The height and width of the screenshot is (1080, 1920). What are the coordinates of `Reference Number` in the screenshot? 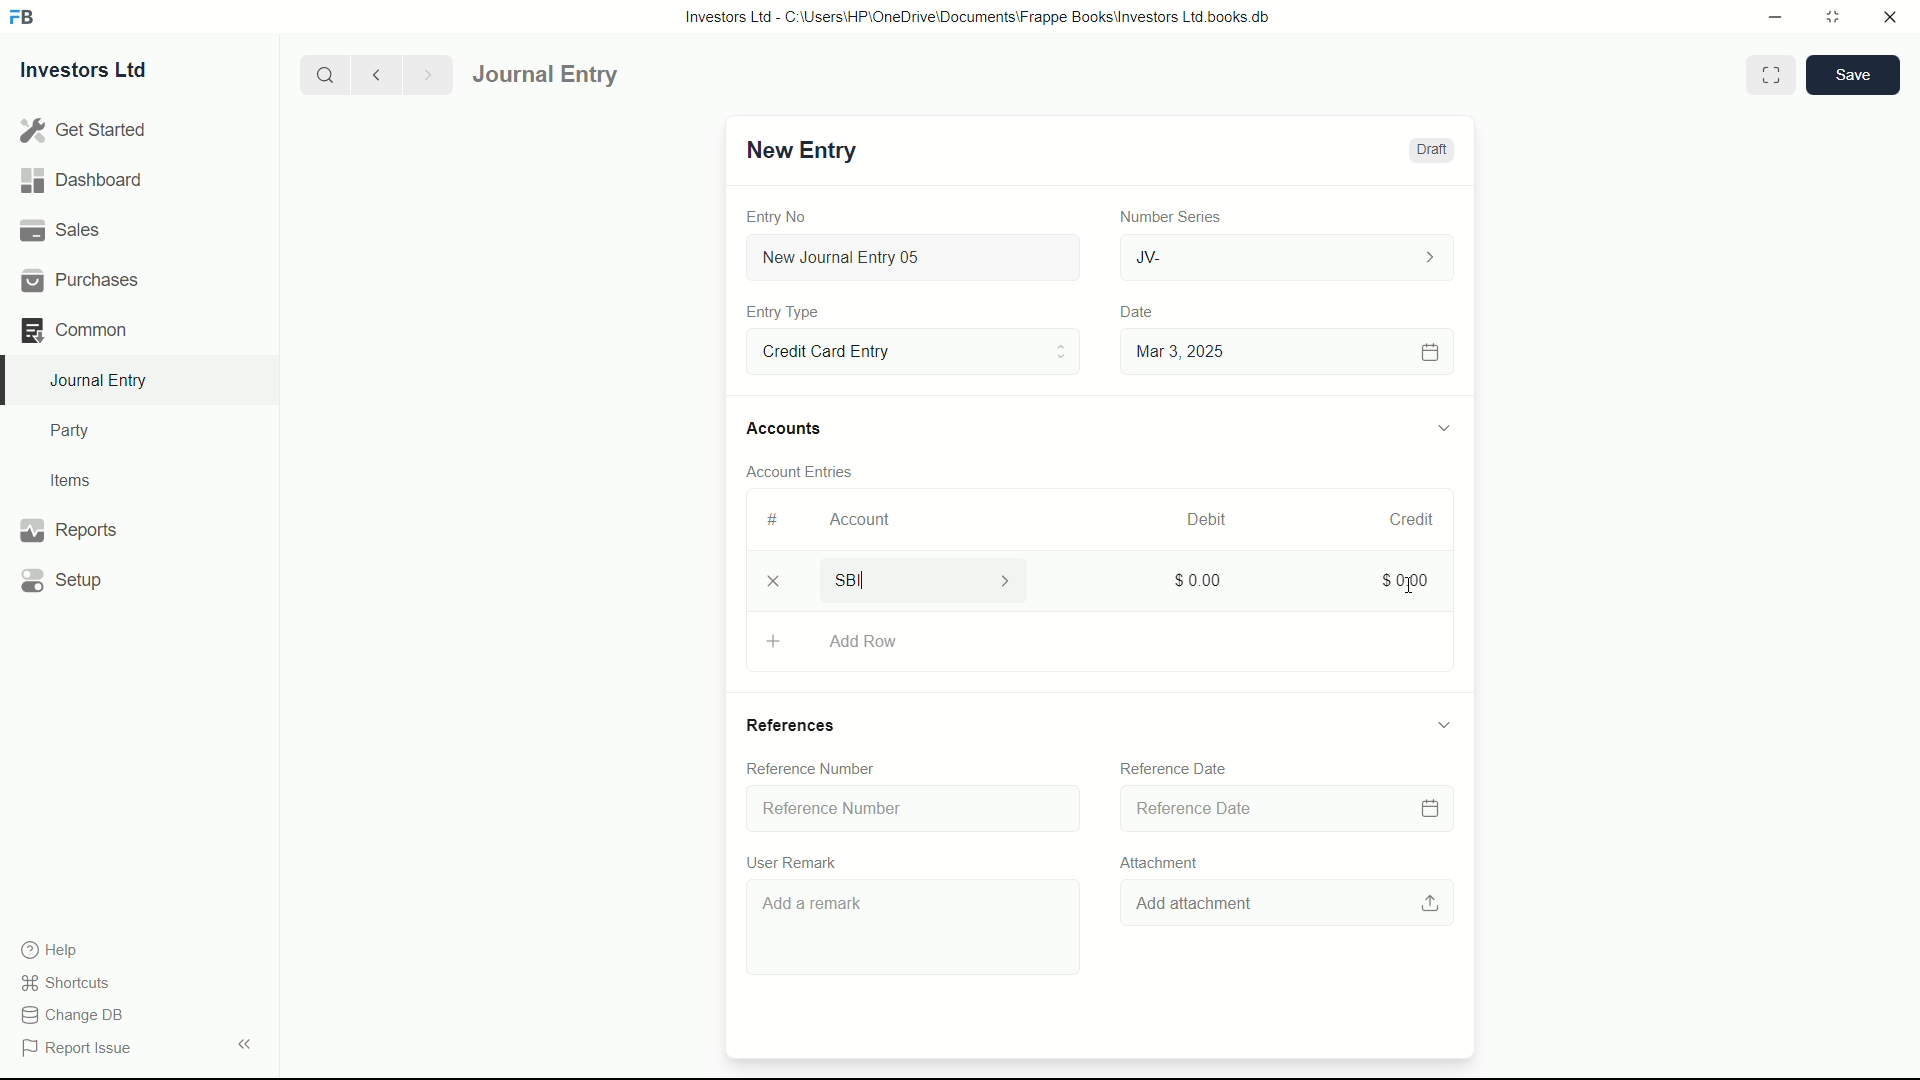 It's located at (809, 769).